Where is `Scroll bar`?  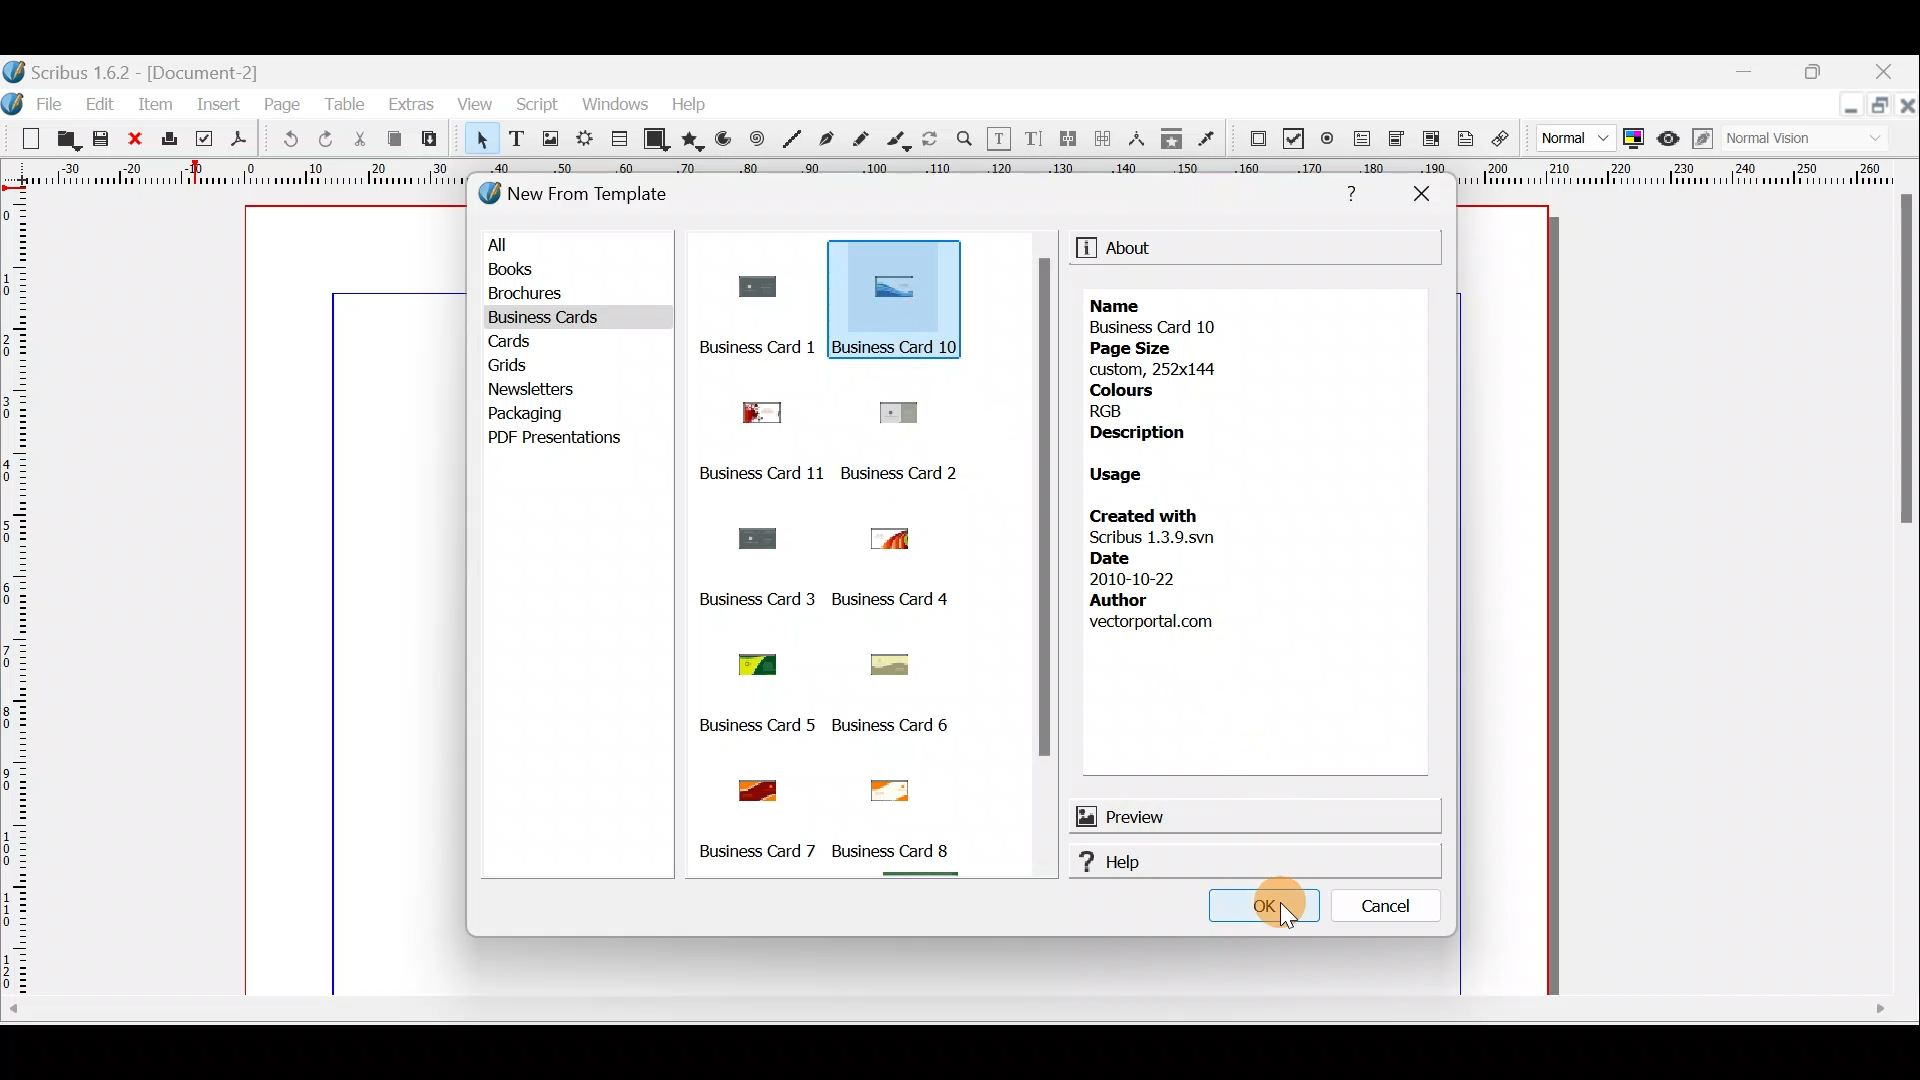 Scroll bar is located at coordinates (1906, 594).